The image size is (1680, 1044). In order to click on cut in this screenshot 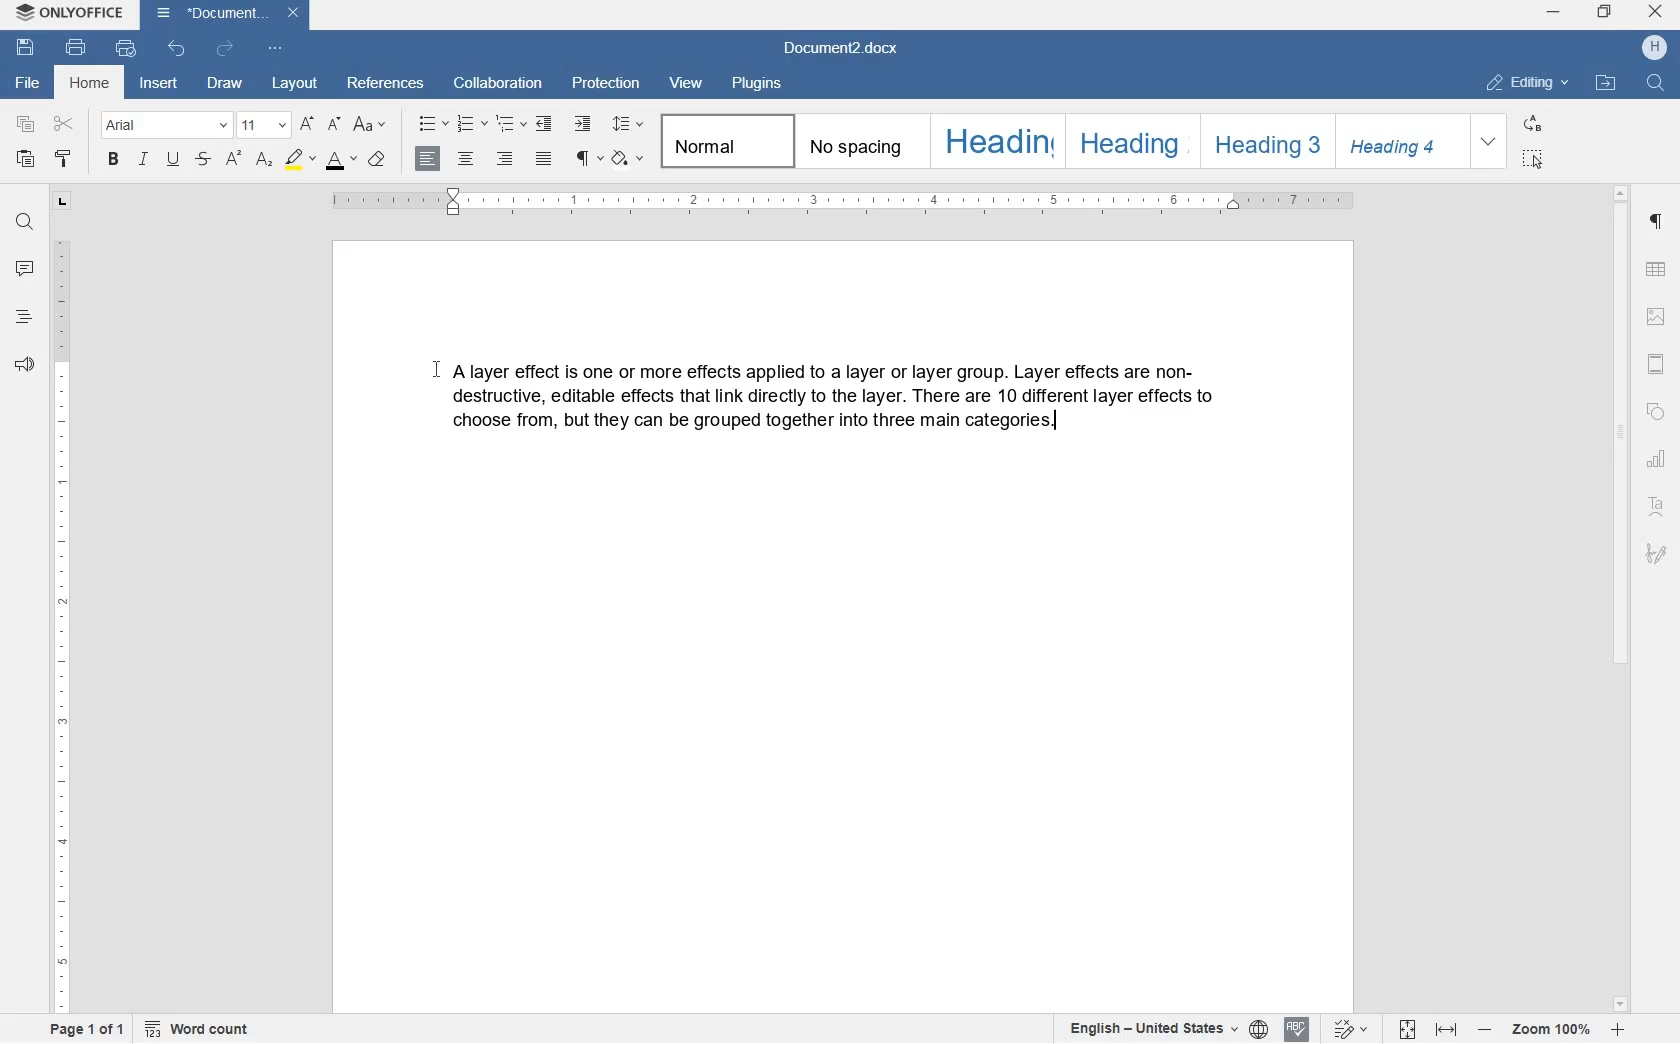, I will do `click(64, 125)`.